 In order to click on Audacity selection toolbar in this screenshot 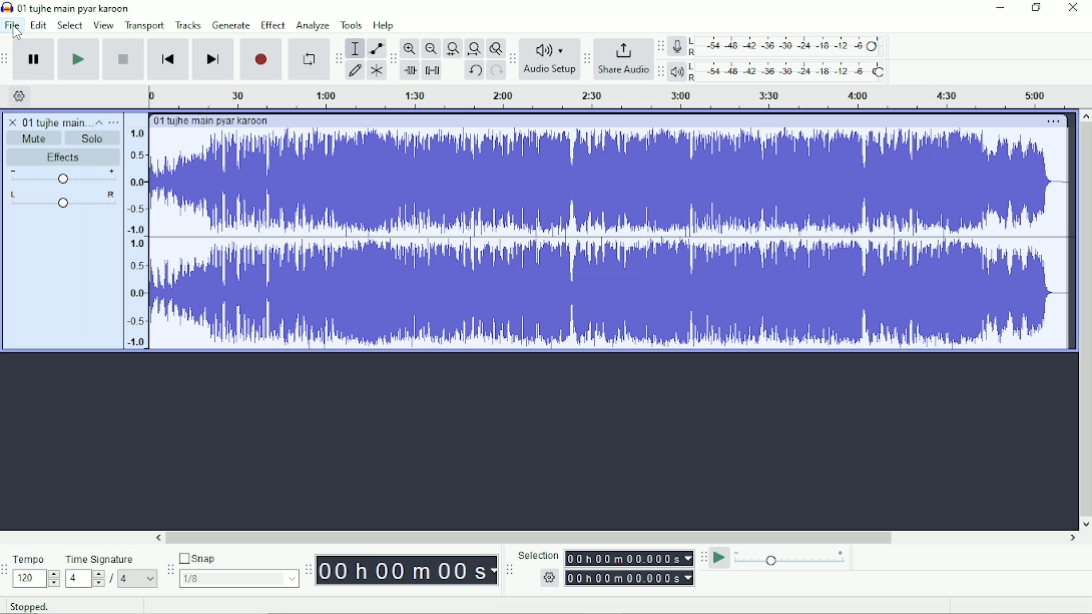, I will do `click(510, 571)`.